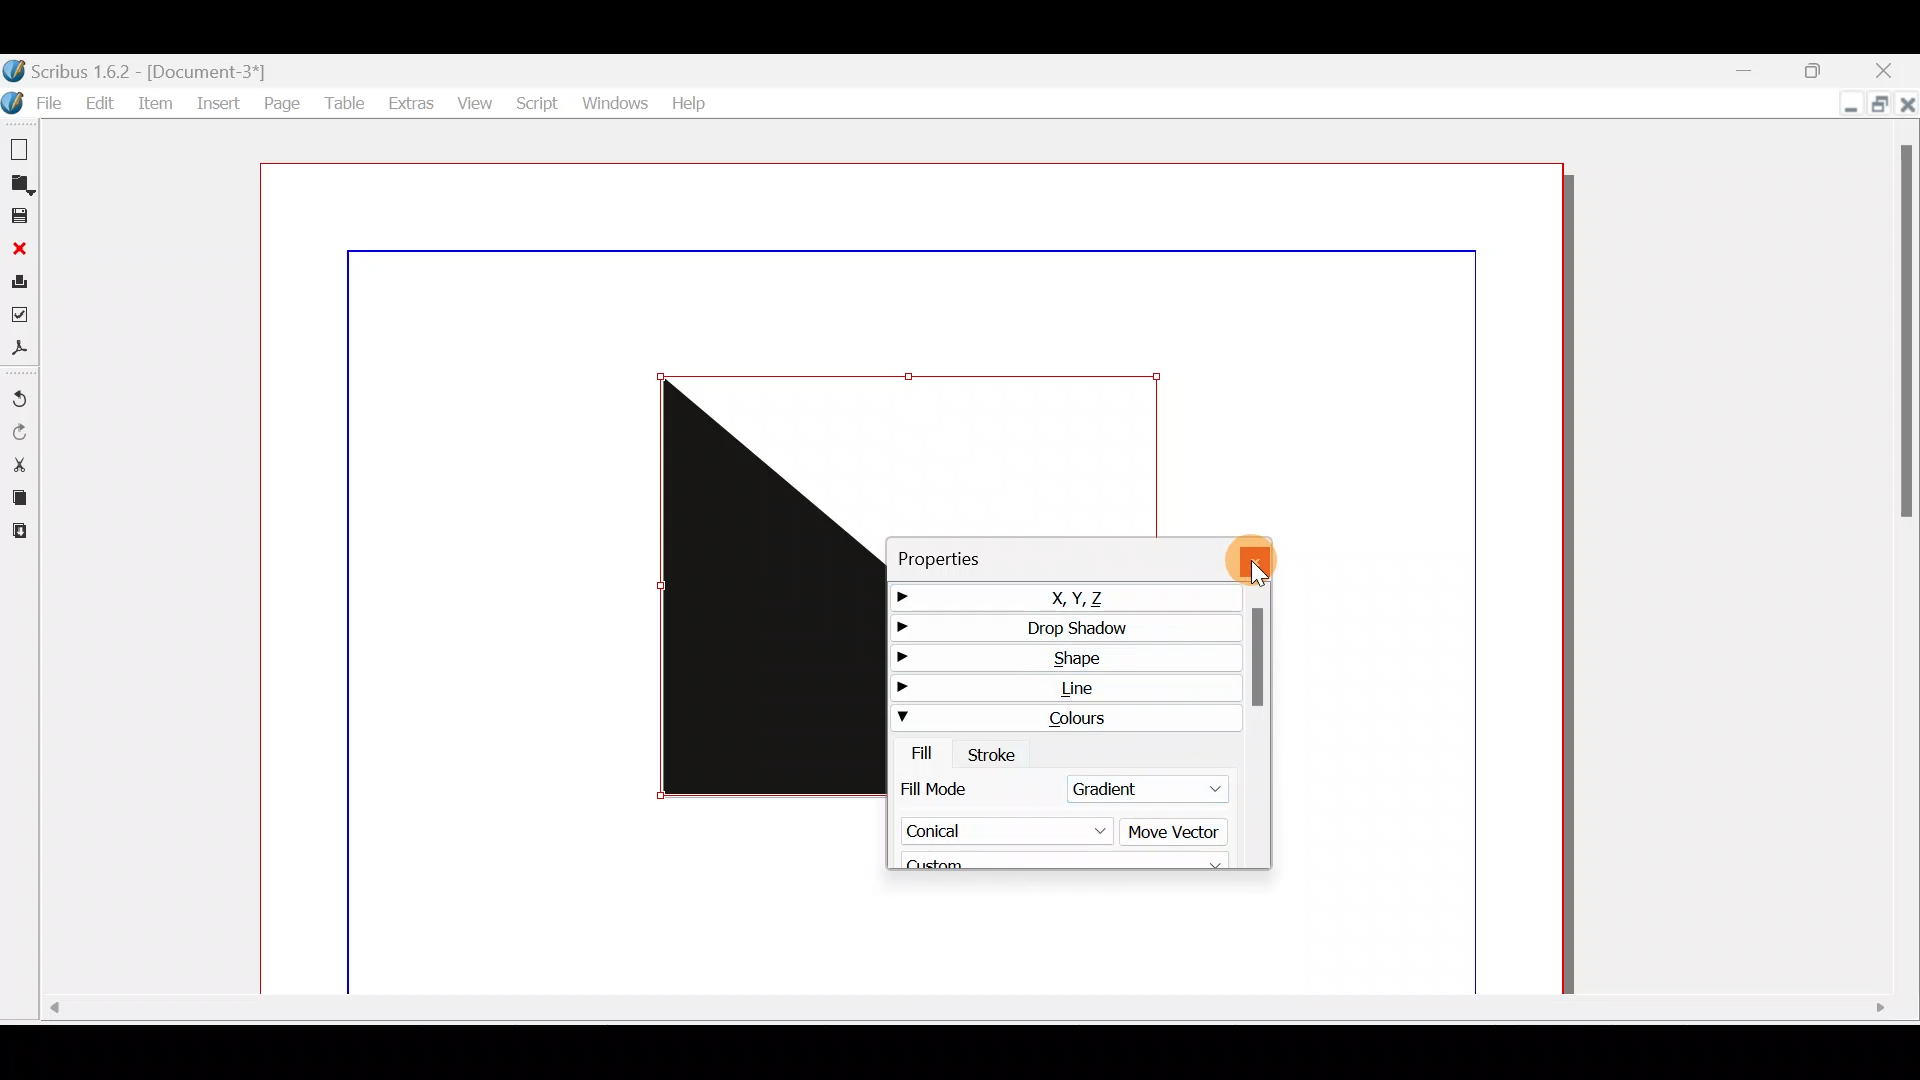 Image resolution: width=1920 pixels, height=1080 pixels. Describe the element at coordinates (952, 788) in the screenshot. I see `Stroke mode` at that location.